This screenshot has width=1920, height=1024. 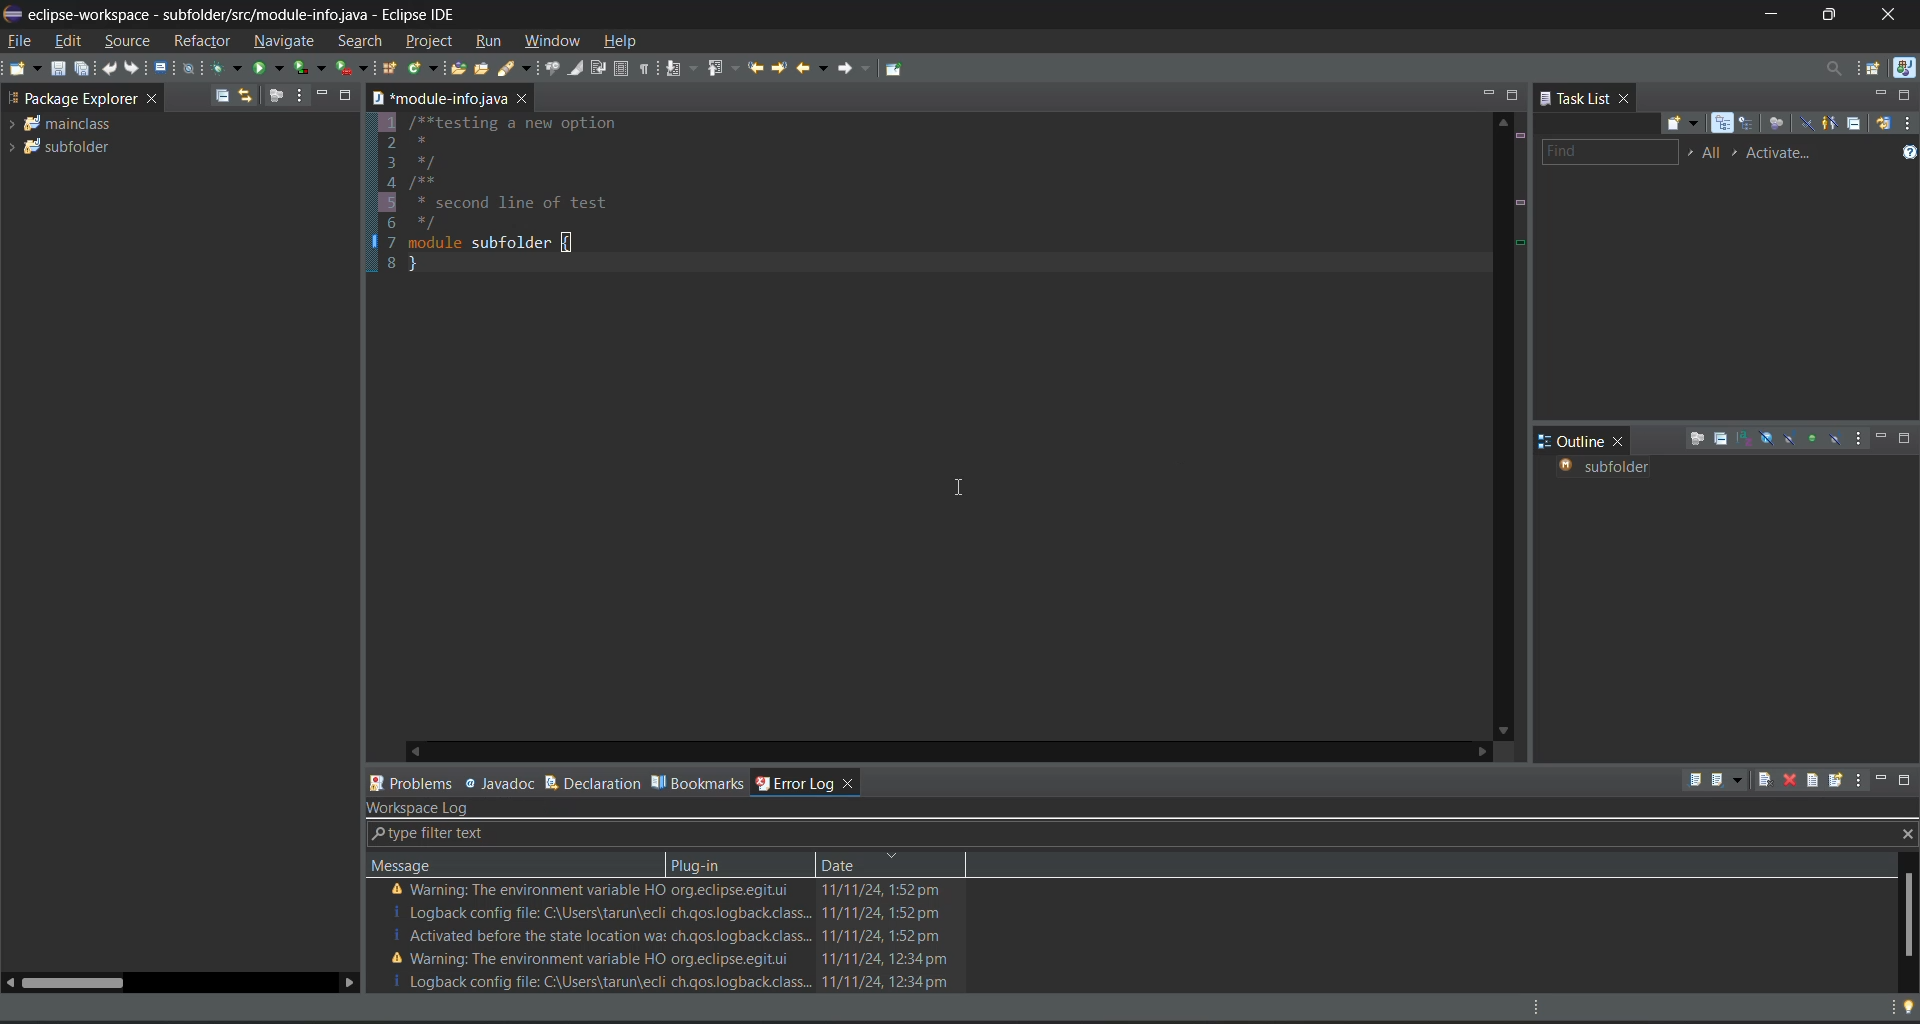 I want to click on show tasks UI legend, so click(x=1907, y=151).